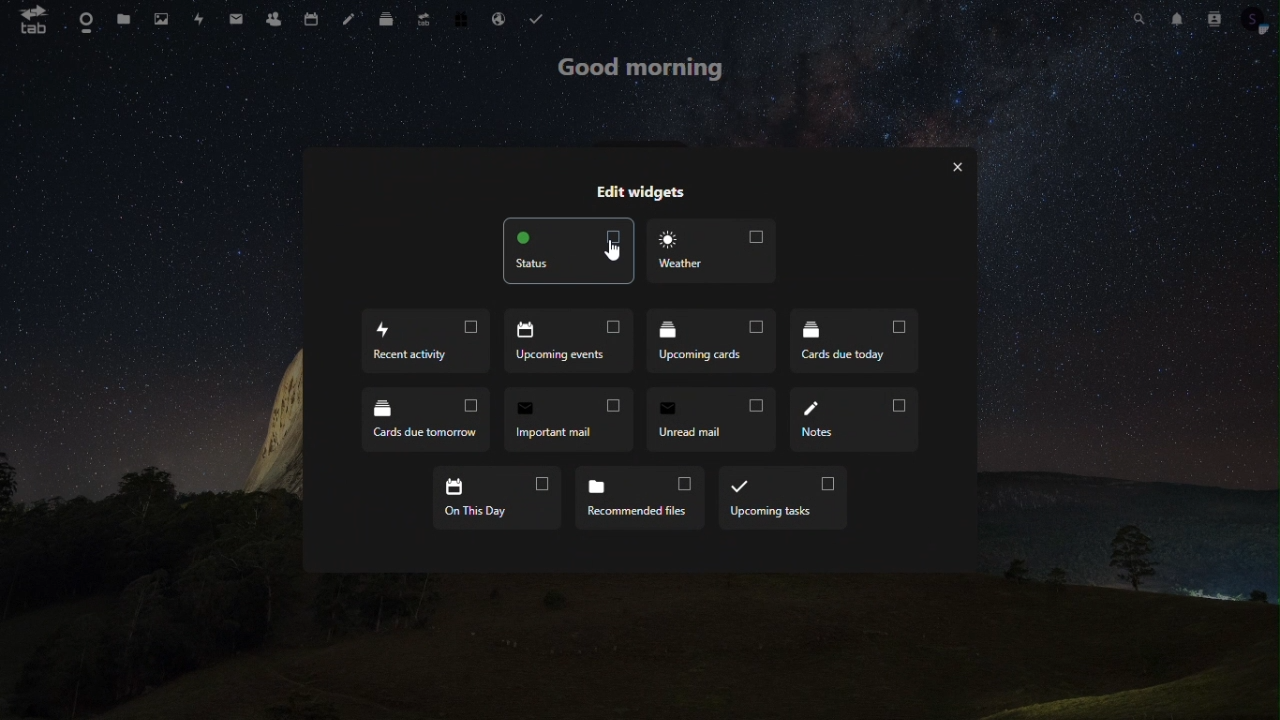 This screenshot has height=720, width=1280. Describe the element at coordinates (496, 498) in the screenshot. I see `on this day` at that location.